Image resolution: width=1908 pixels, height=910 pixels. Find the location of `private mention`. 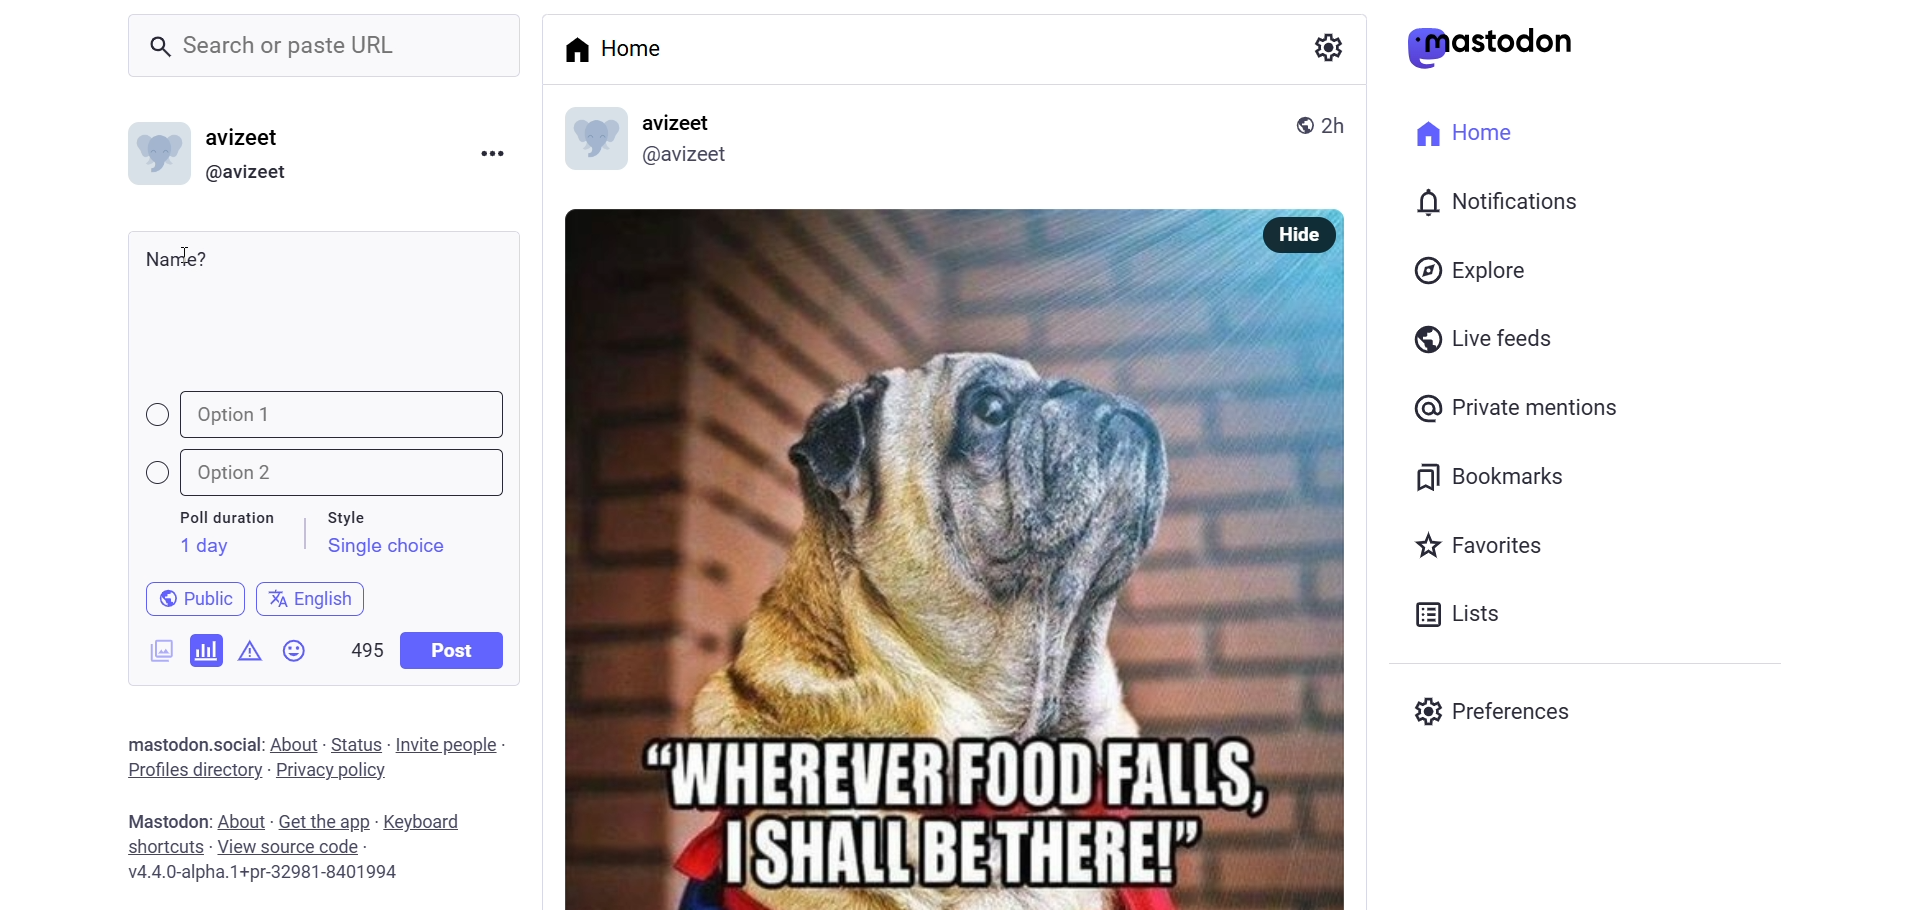

private mention is located at coordinates (1518, 407).